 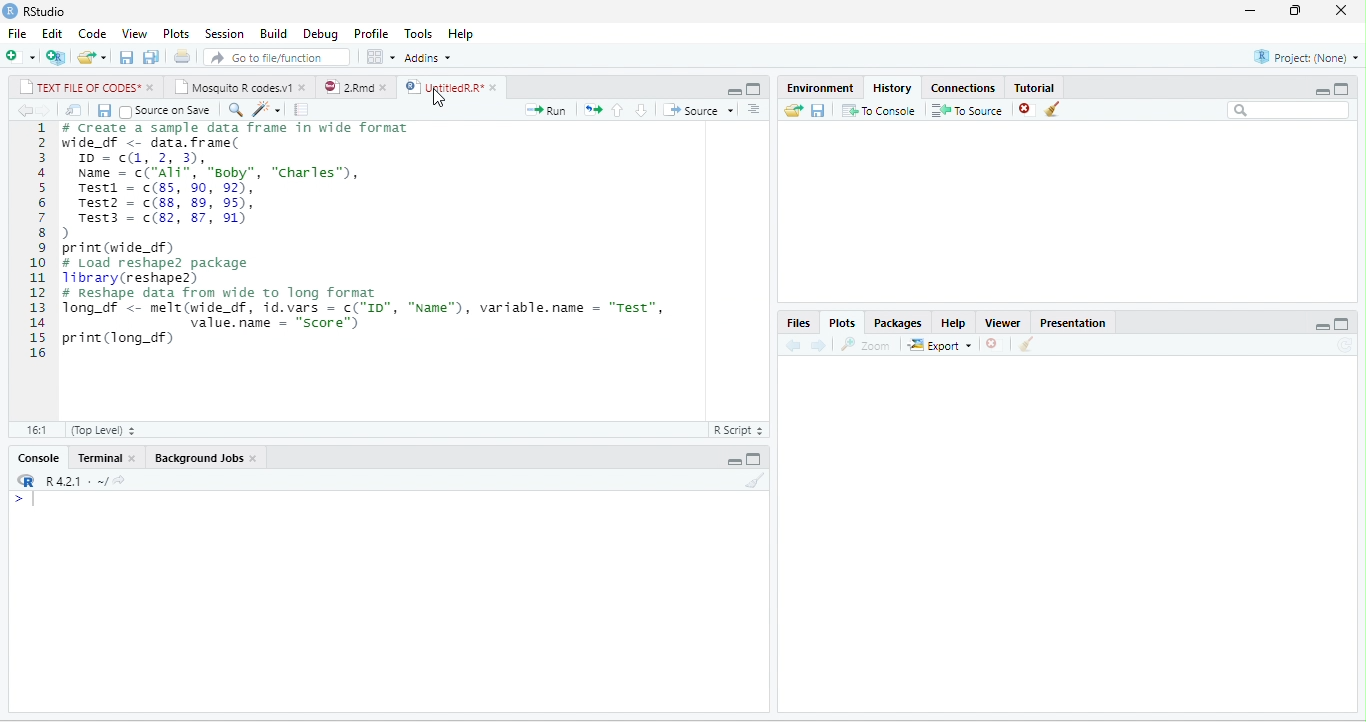 What do you see at coordinates (443, 87) in the screenshot?
I see `UntitledR.R` at bounding box center [443, 87].